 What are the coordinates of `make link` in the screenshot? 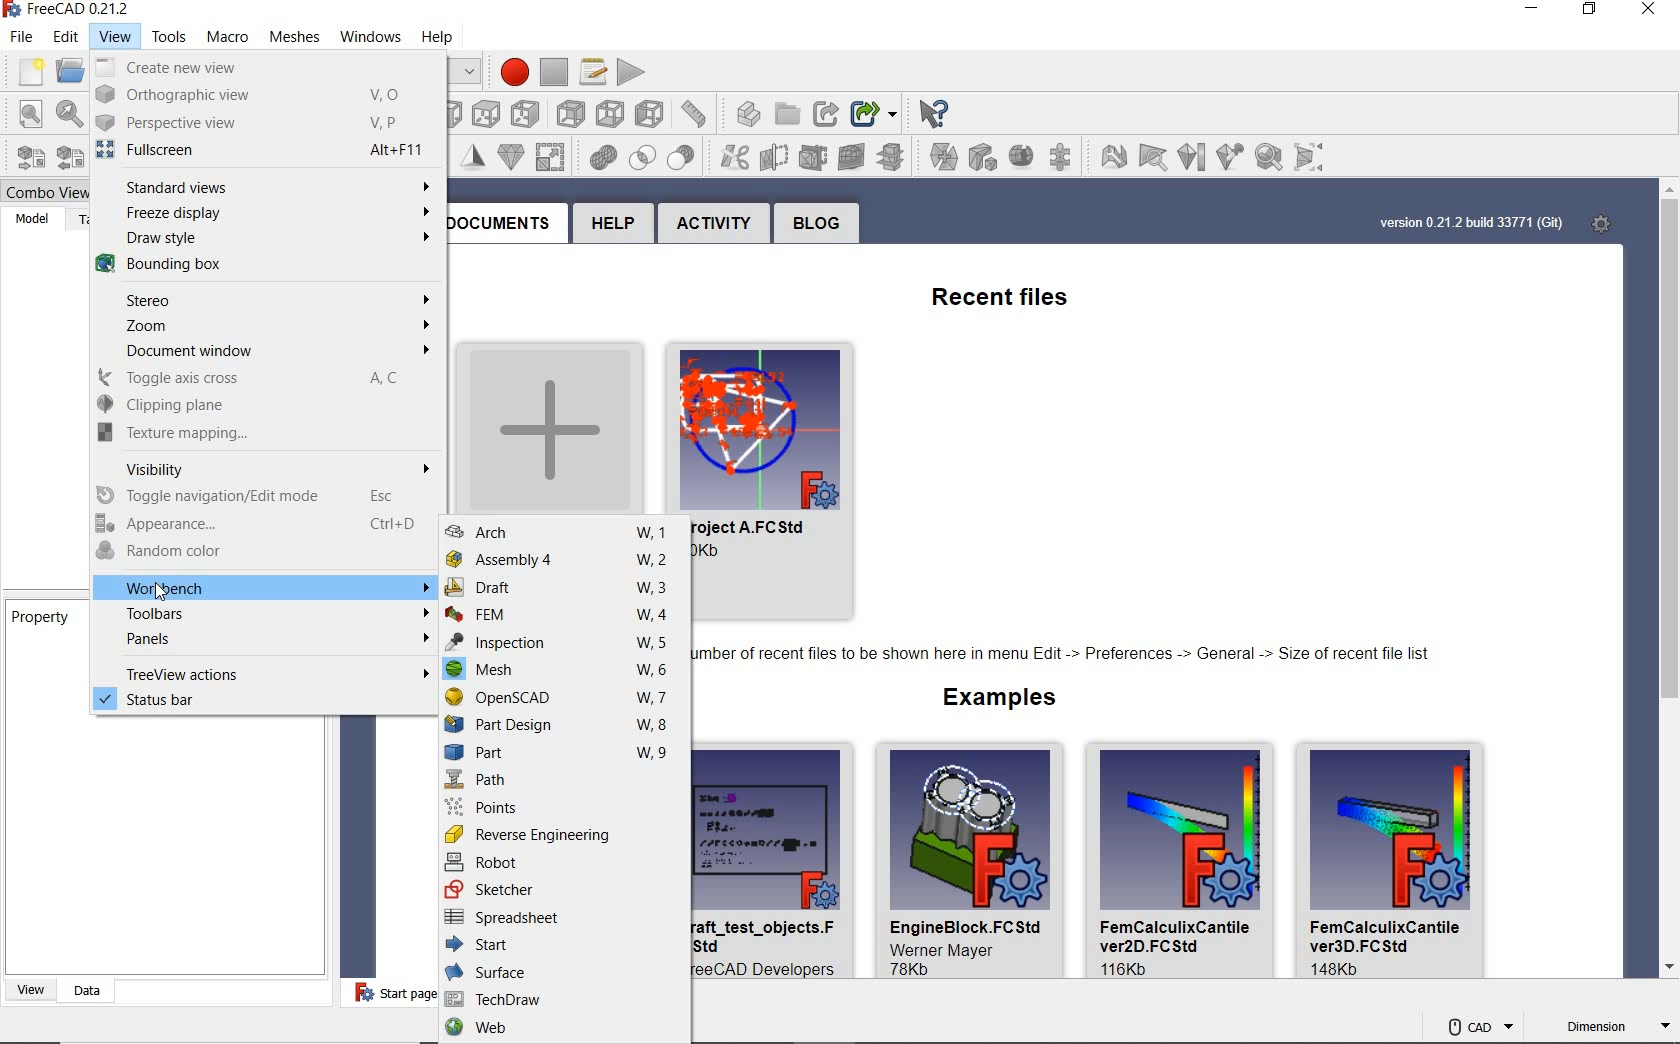 It's located at (792, 112).